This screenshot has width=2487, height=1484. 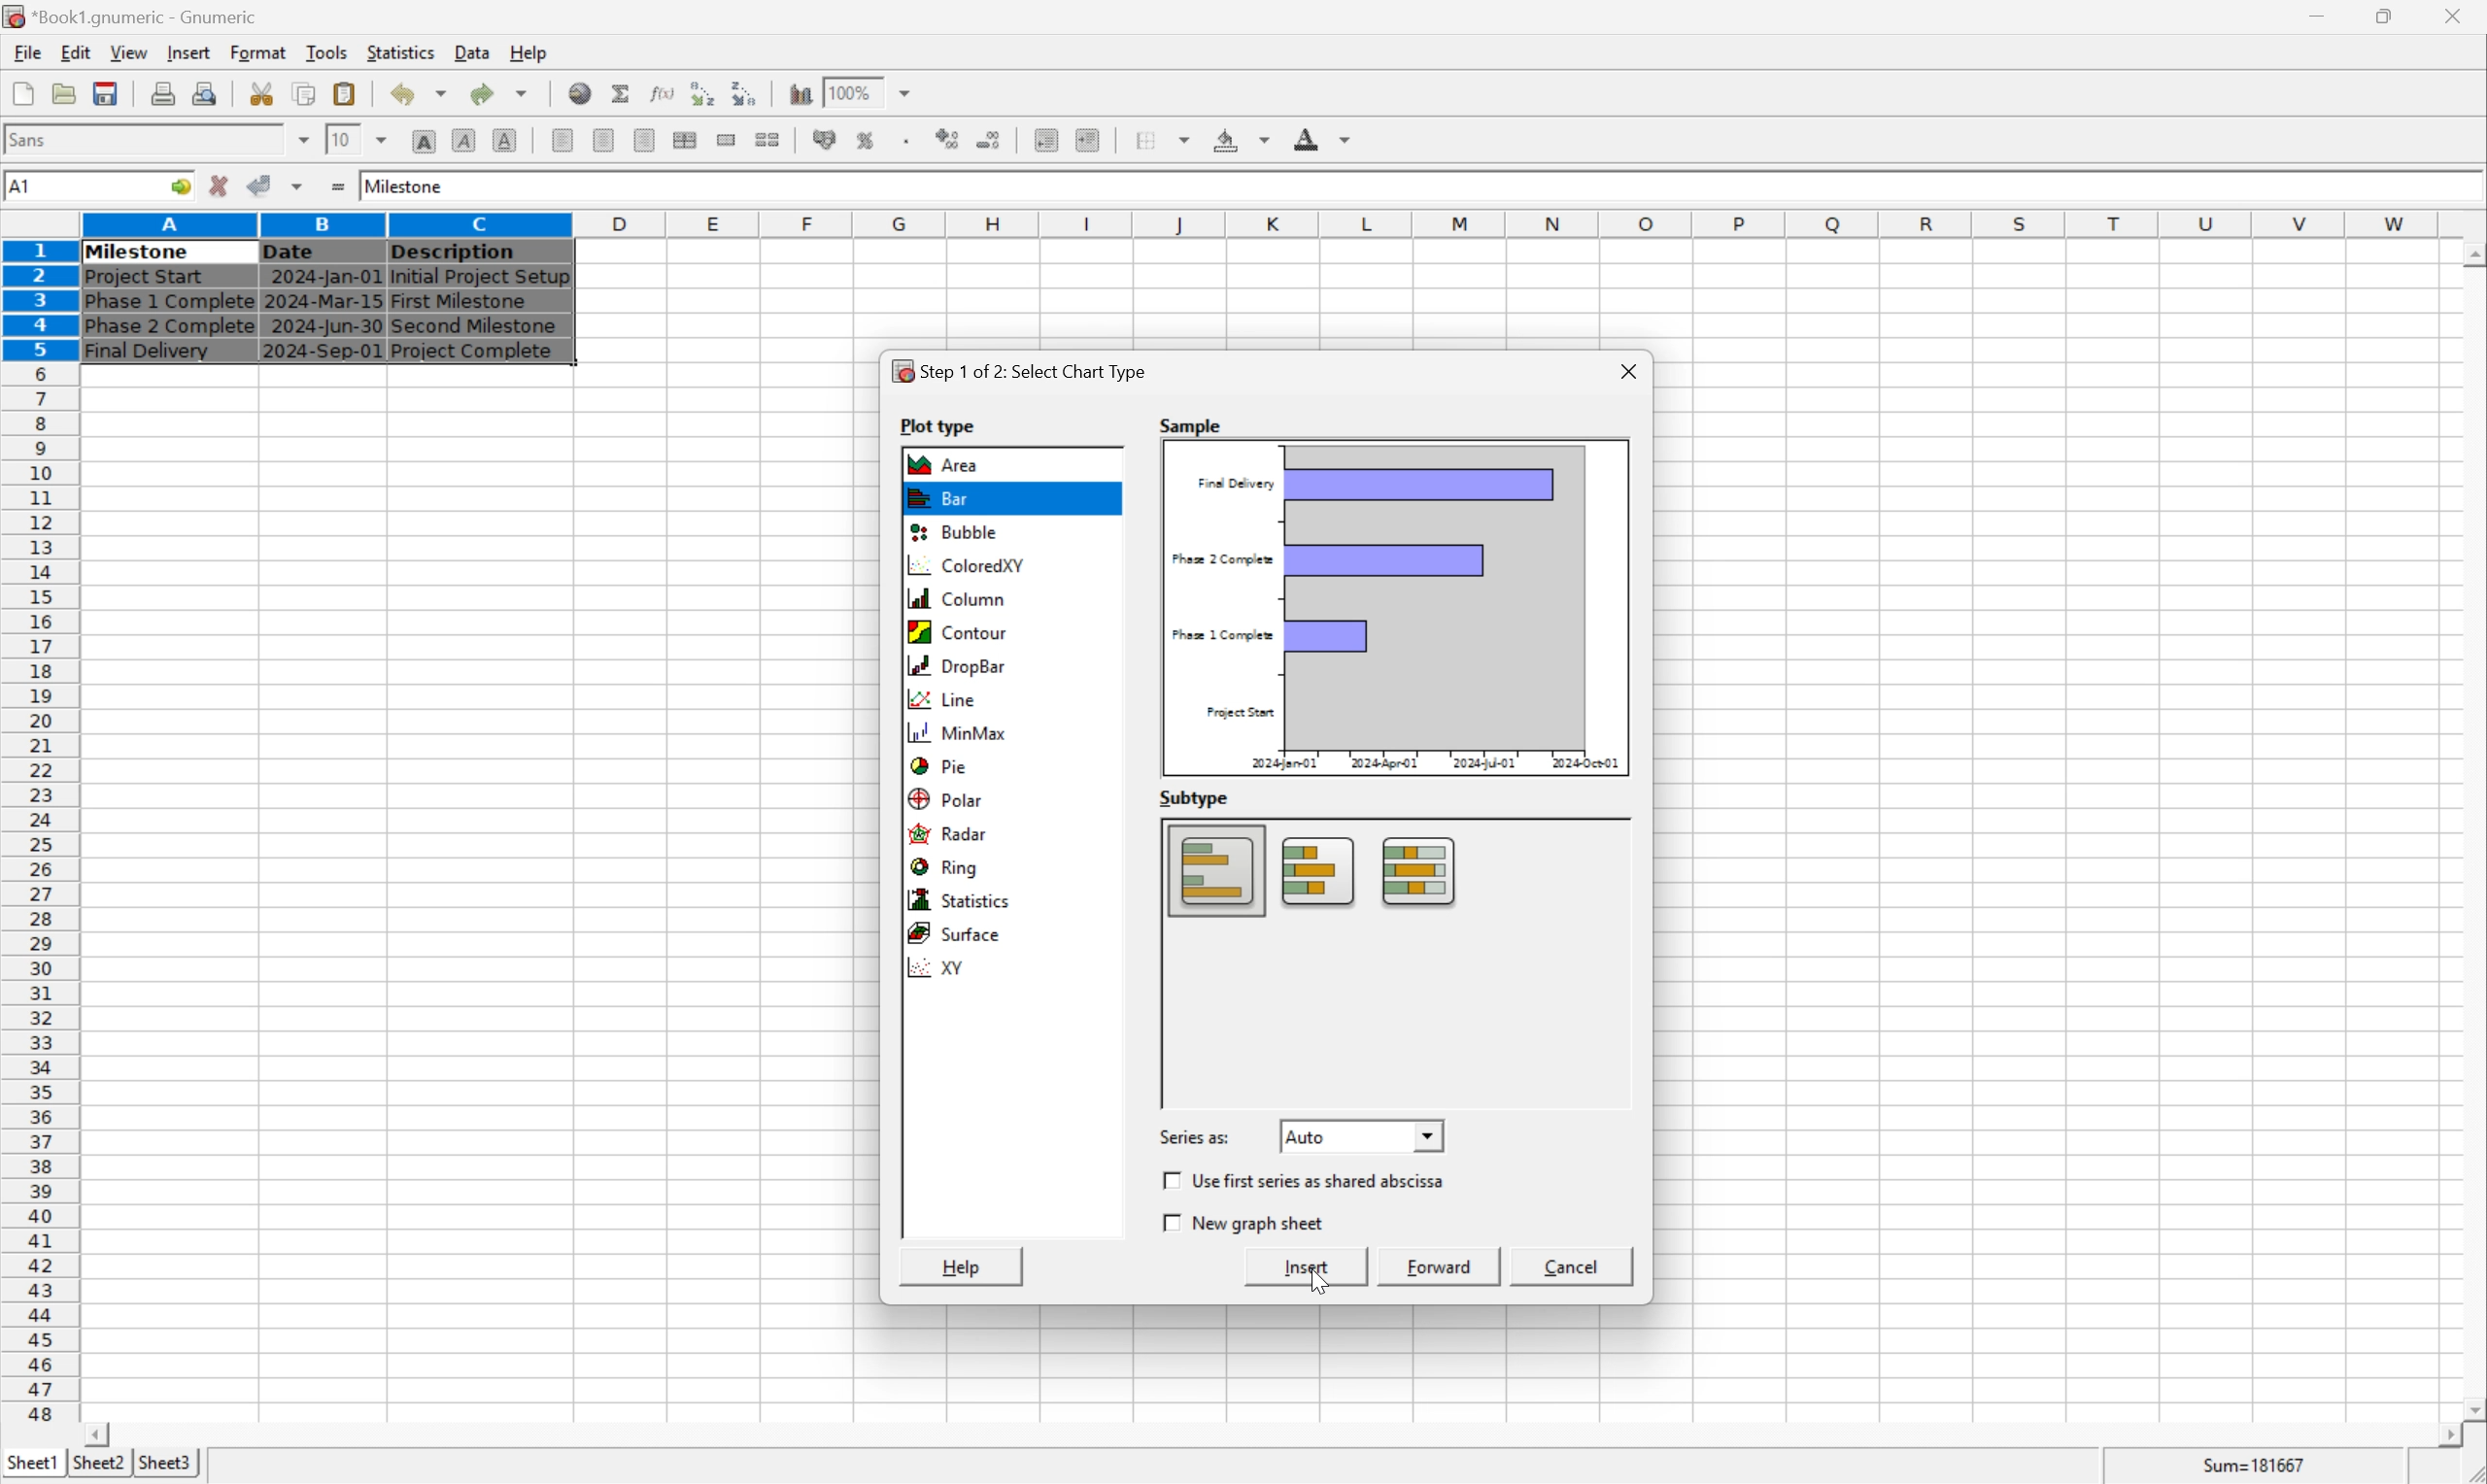 I want to click on increase number of decimals displayed, so click(x=950, y=140).